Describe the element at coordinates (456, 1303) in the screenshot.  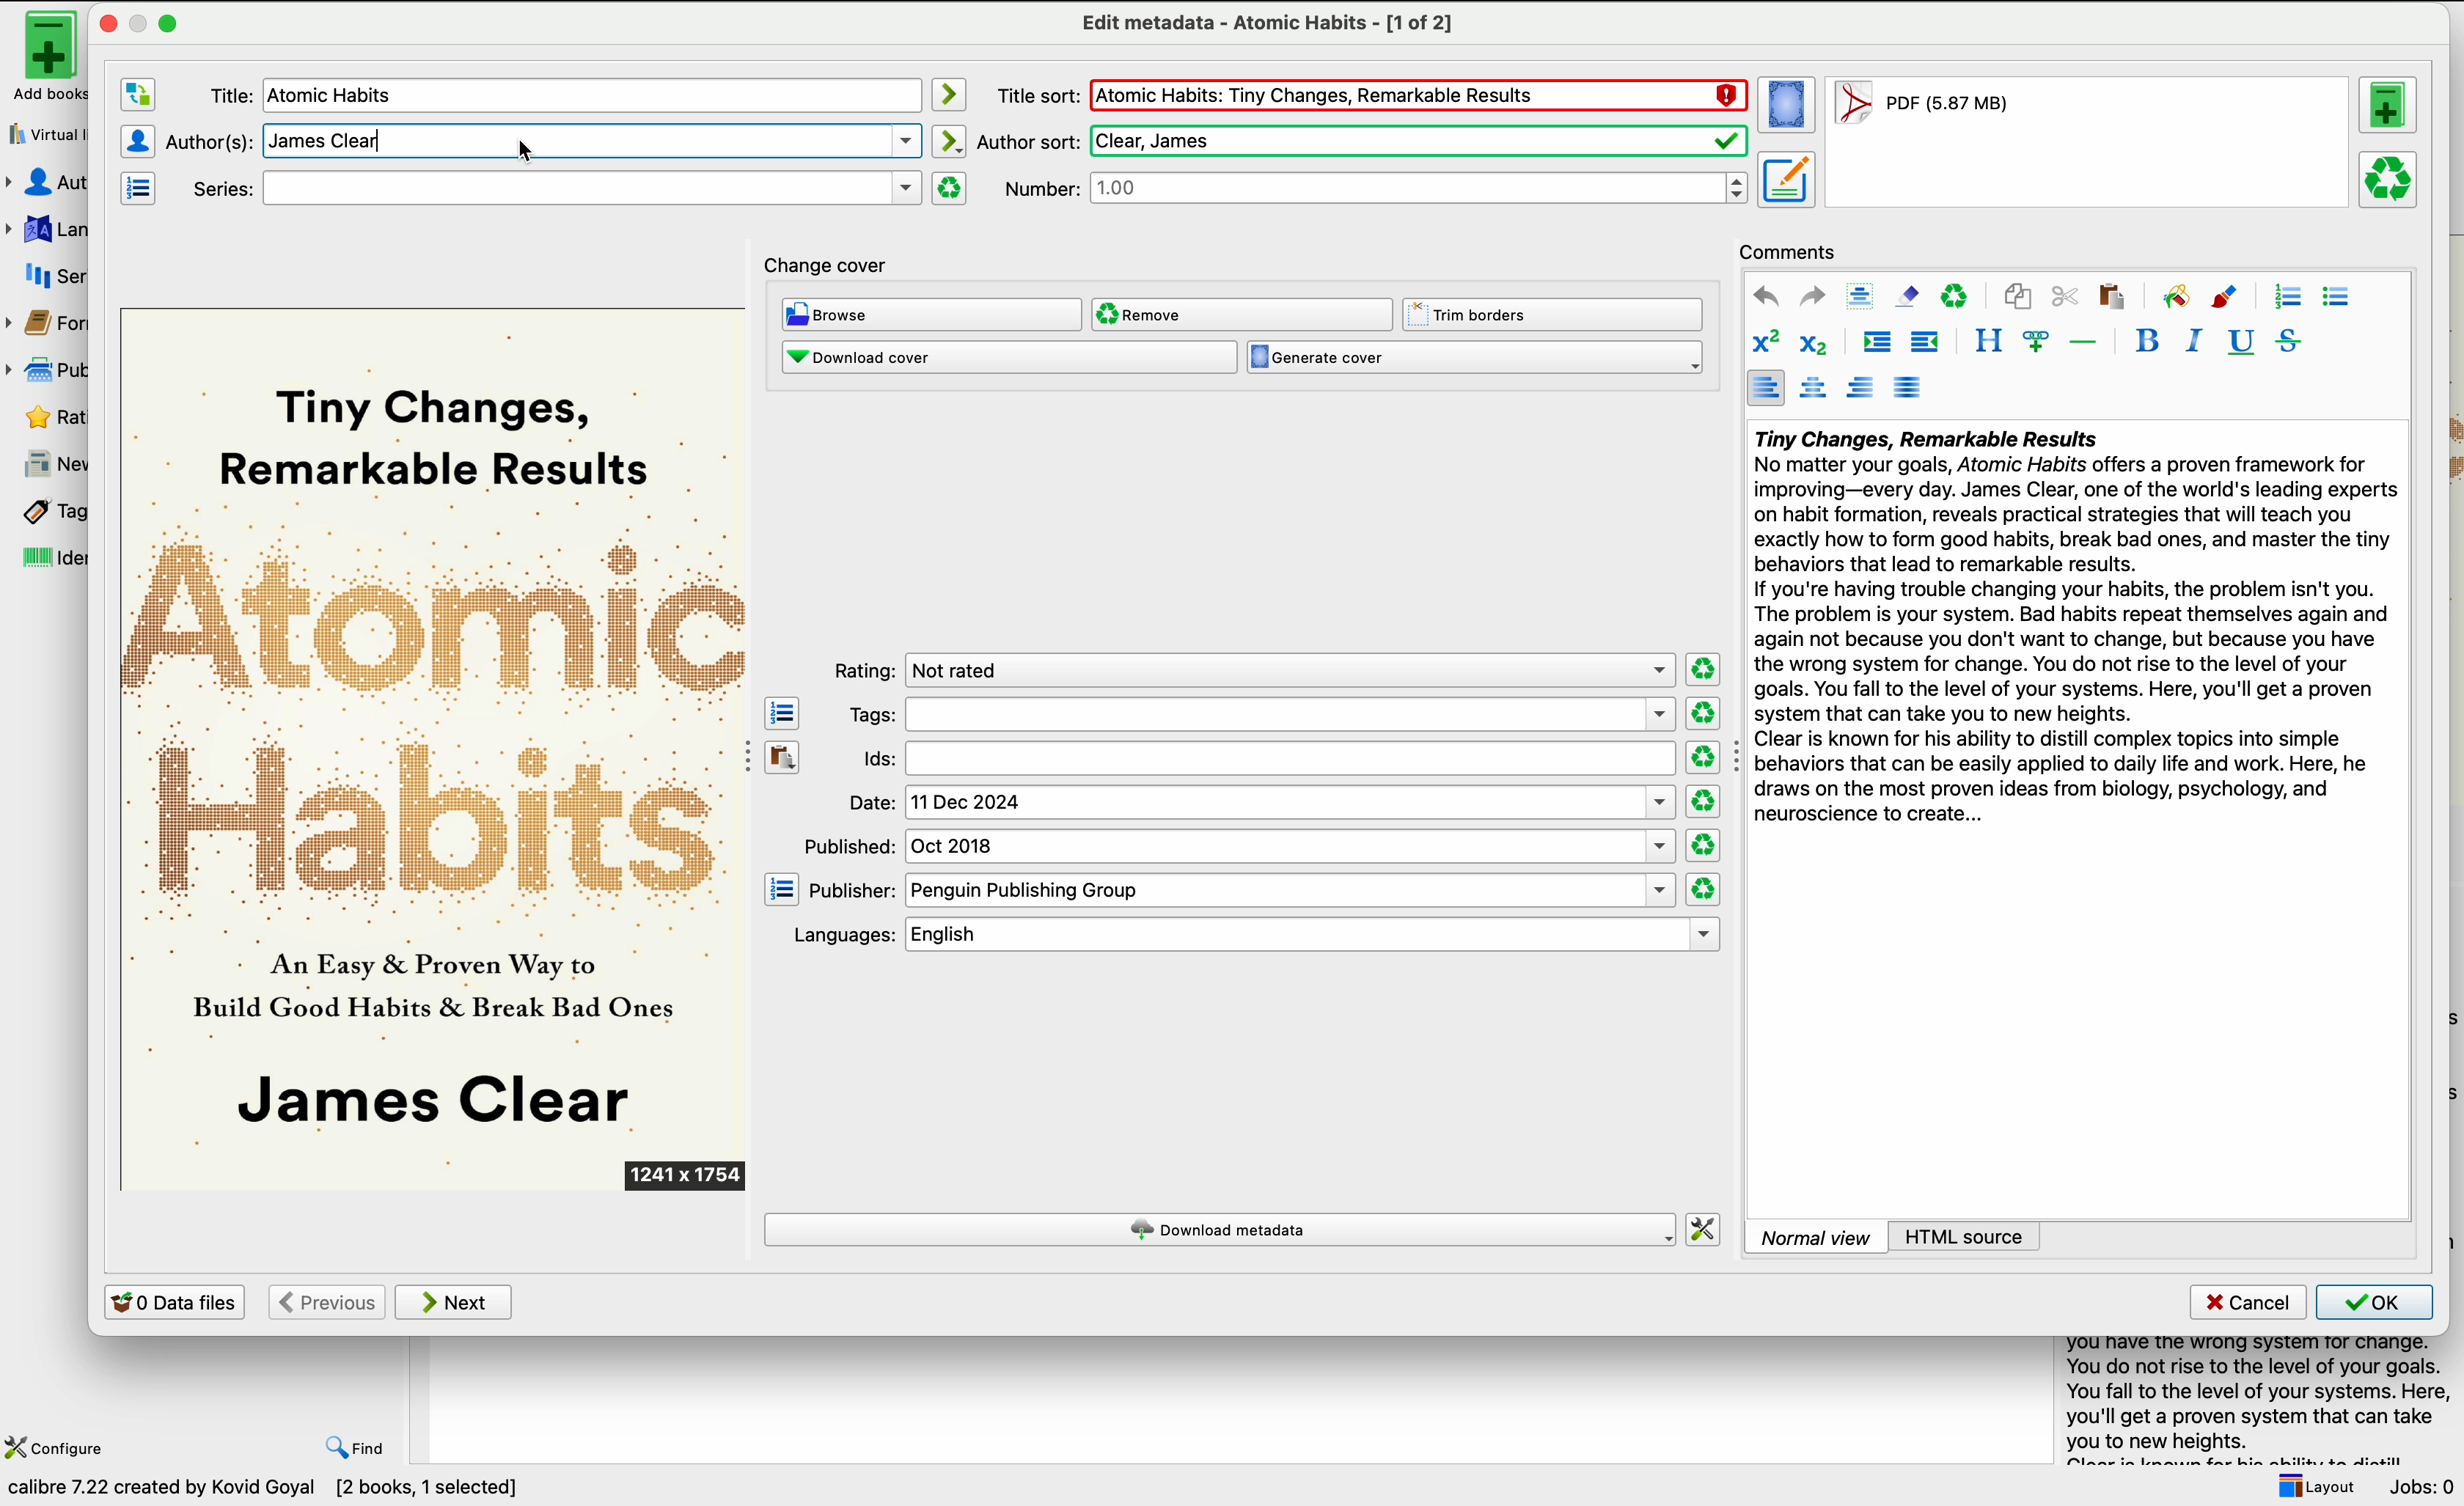
I see `next button` at that location.